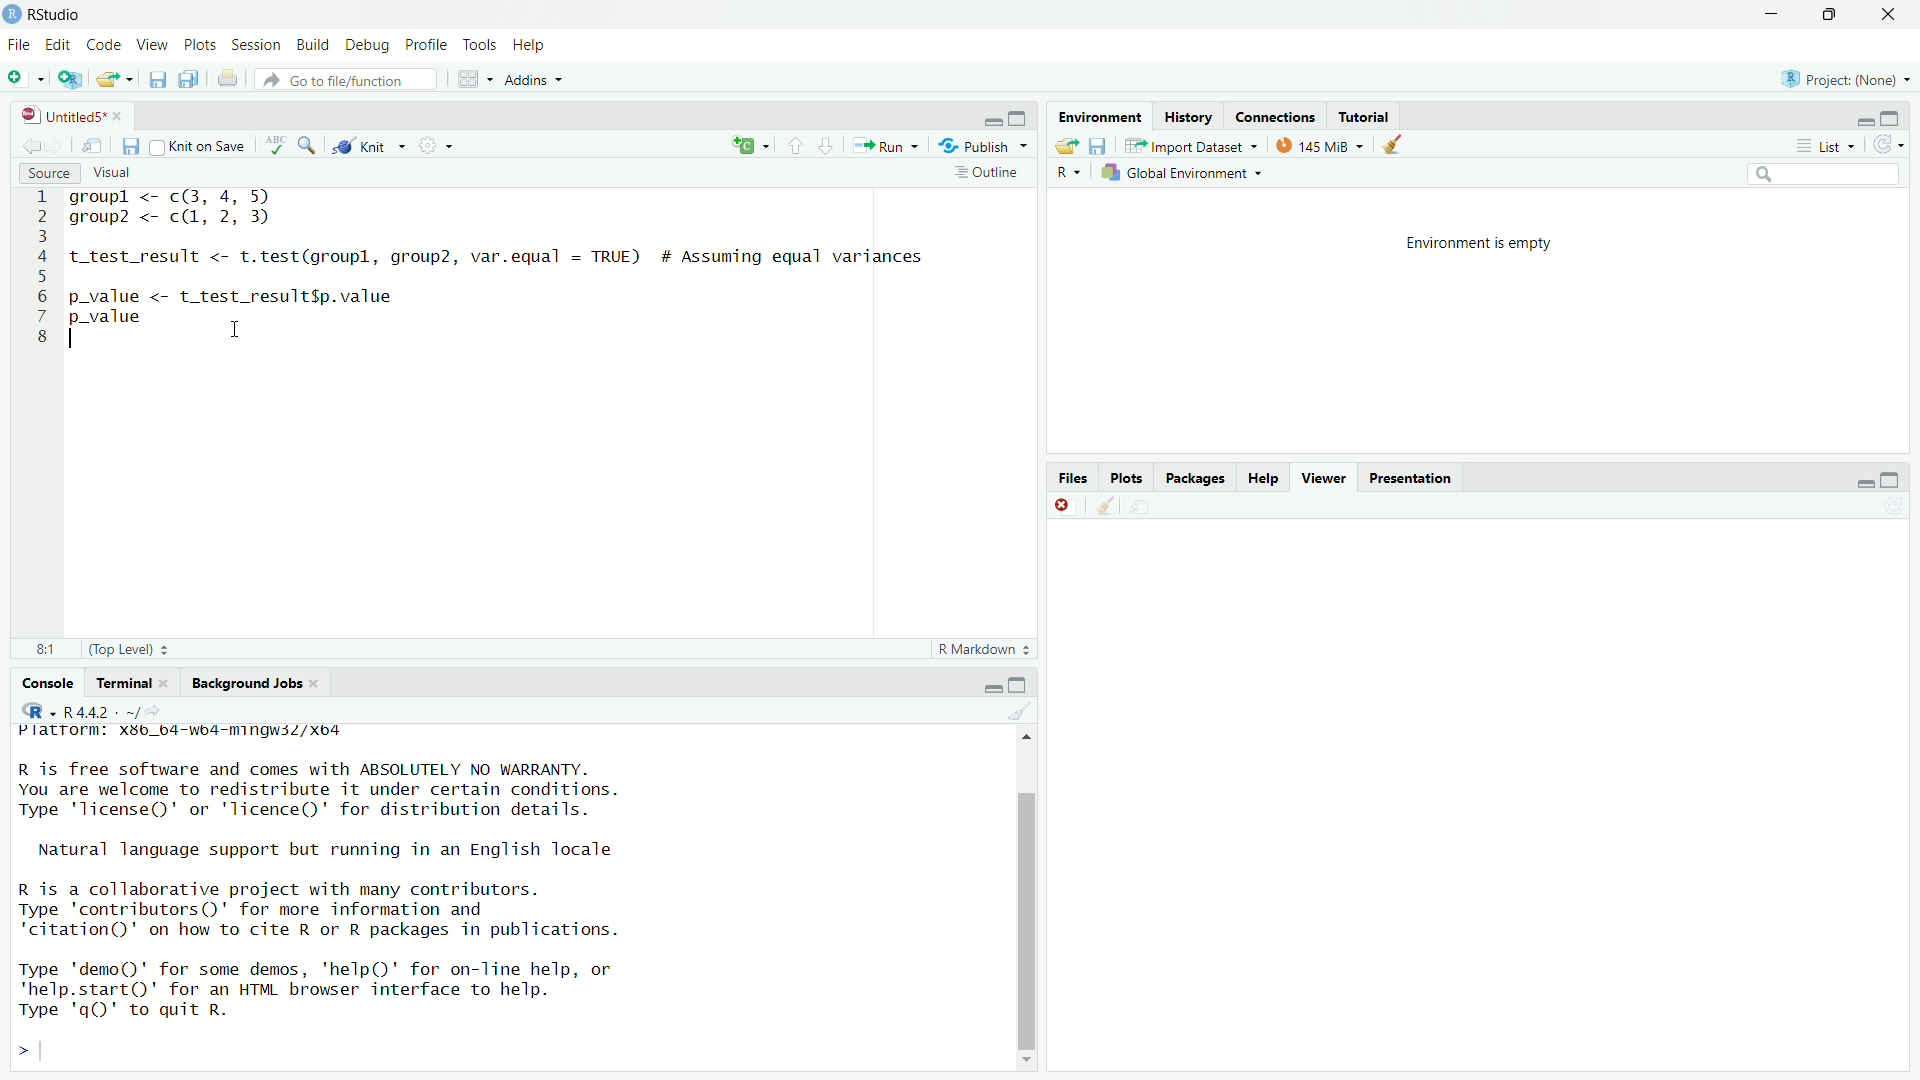  What do you see at coordinates (58, 12) in the screenshot?
I see `Rstudio` at bounding box center [58, 12].